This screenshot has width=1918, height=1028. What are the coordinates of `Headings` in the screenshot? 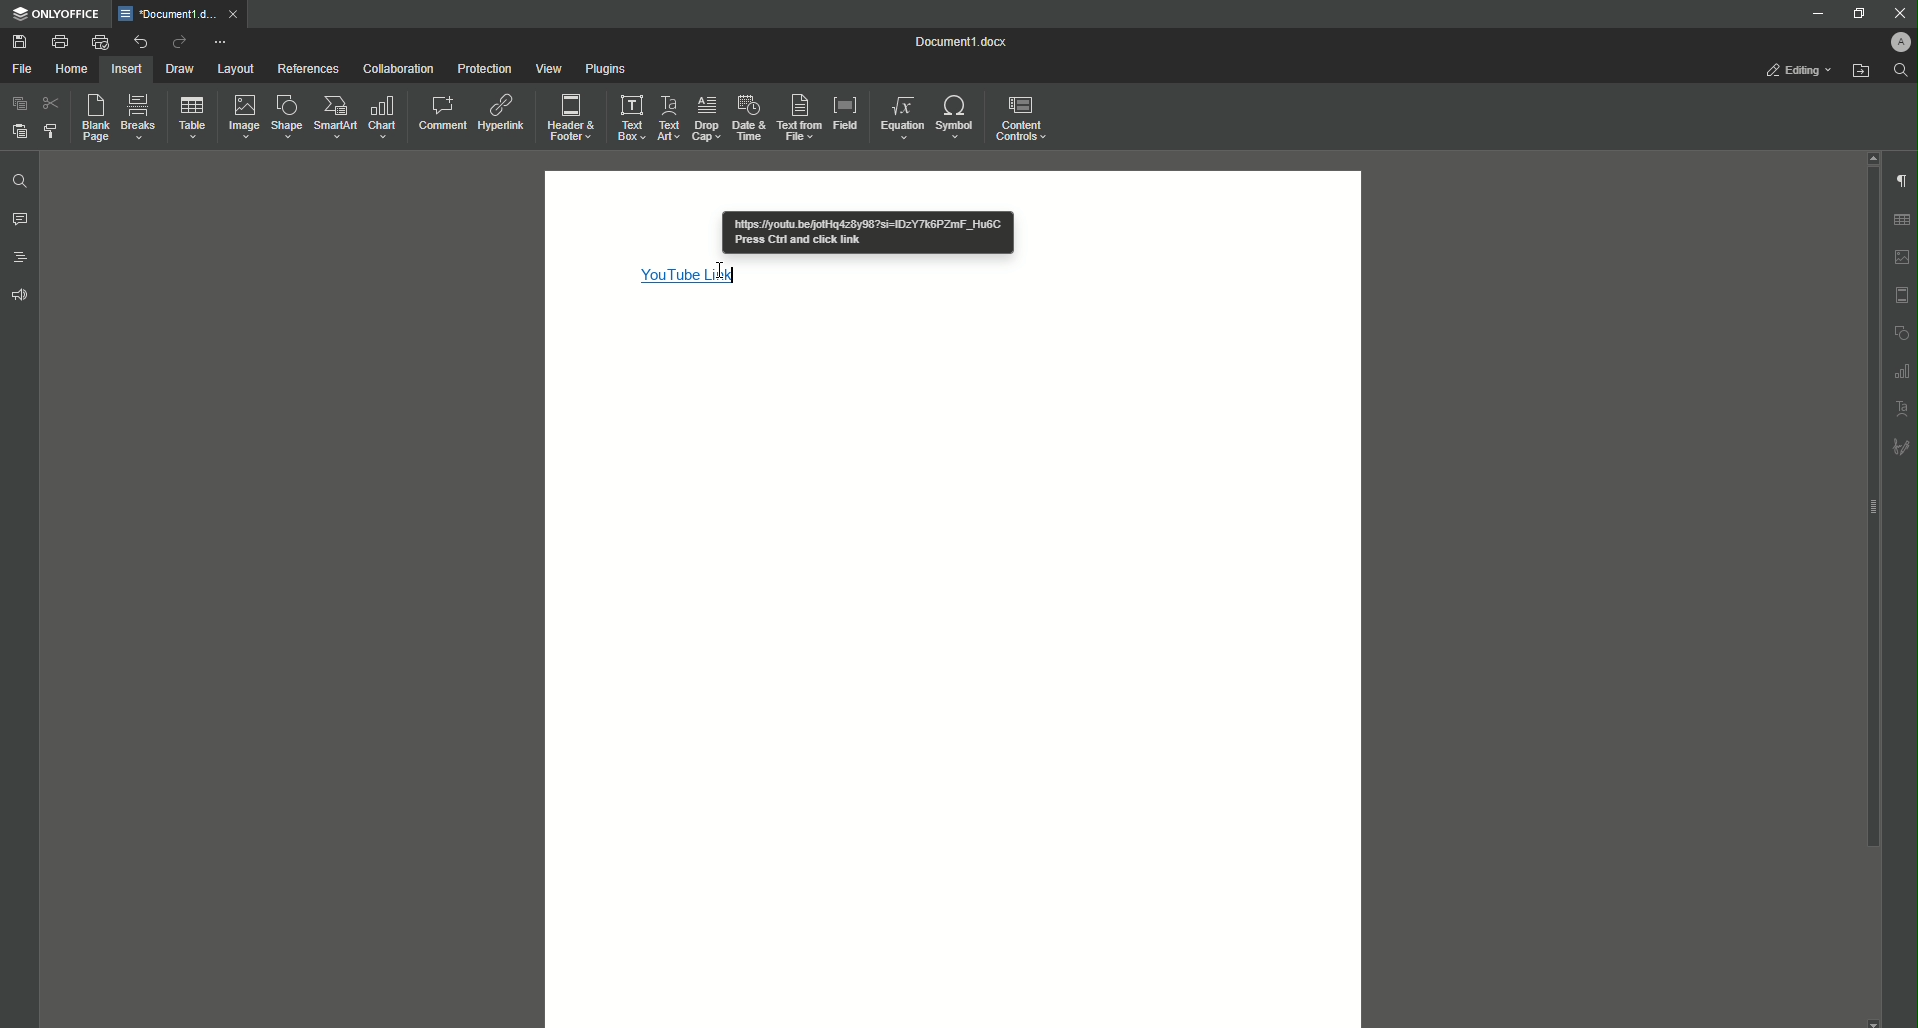 It's located at (20, 258).